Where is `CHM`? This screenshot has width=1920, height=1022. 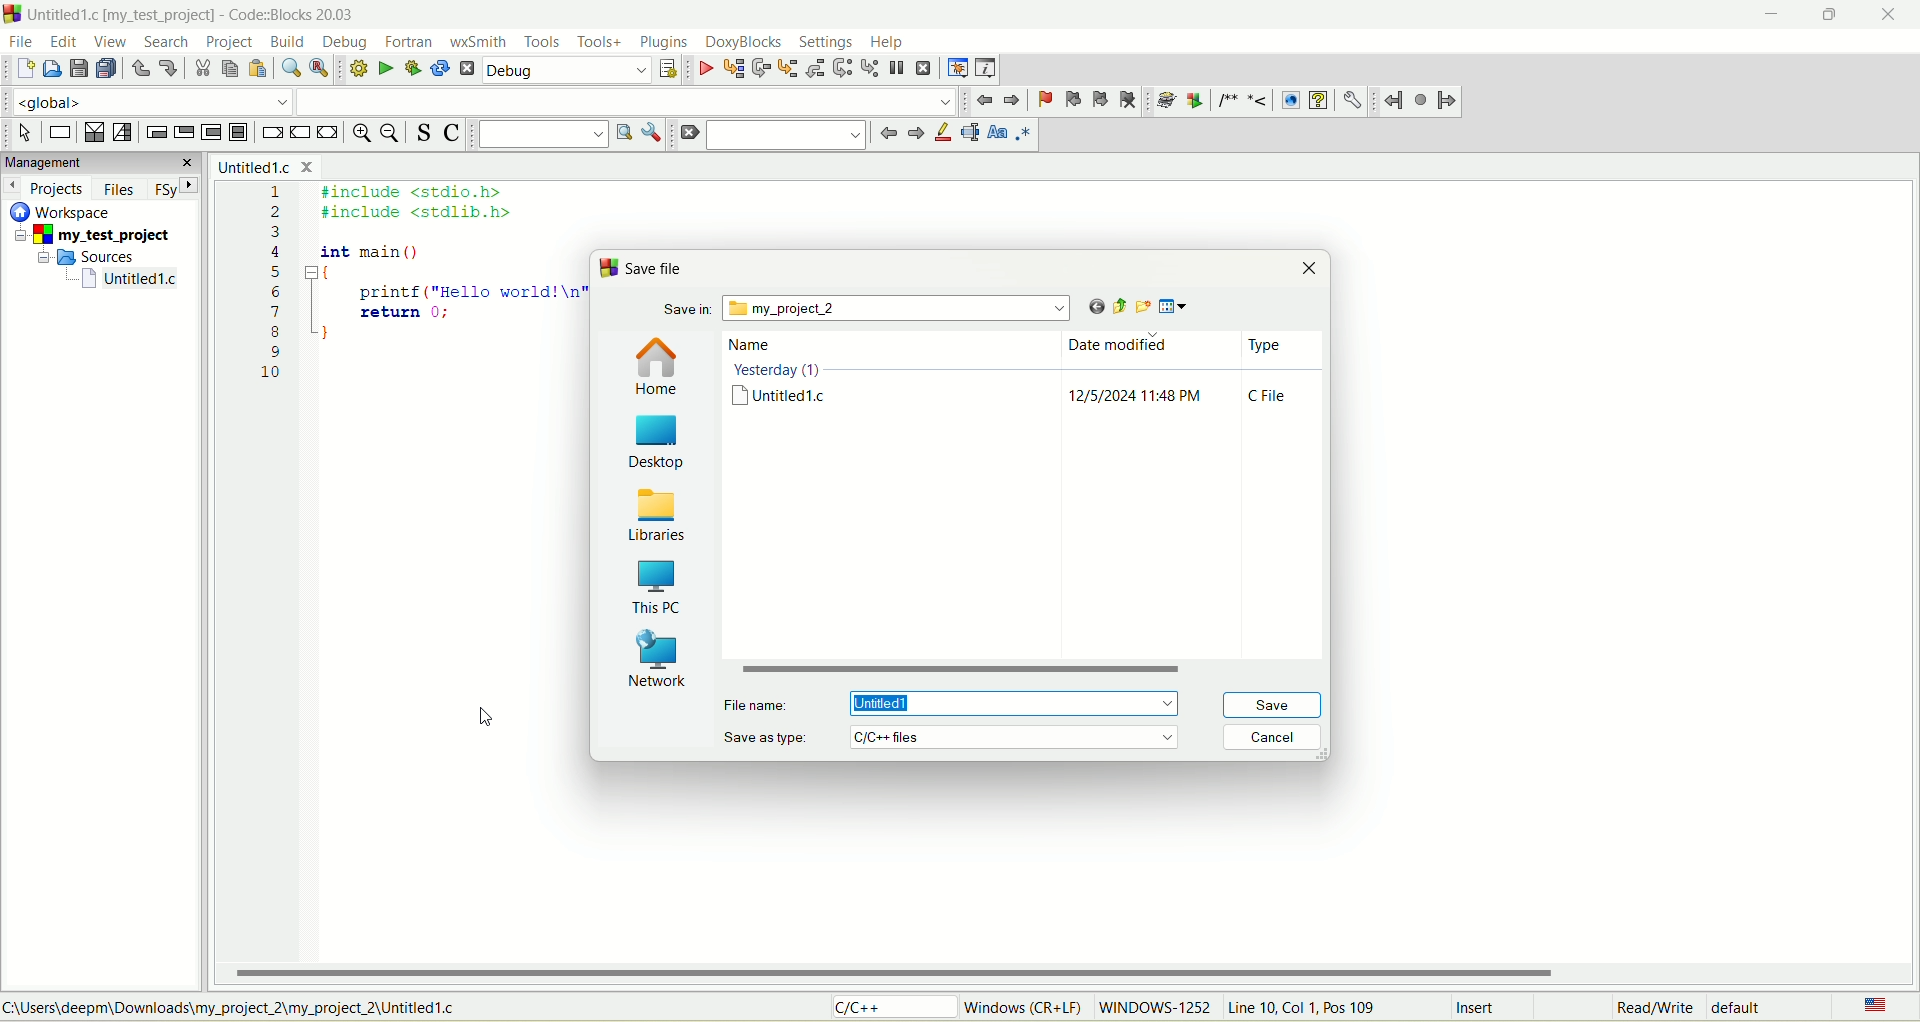 CHM is located at coordinates (1318, 101).